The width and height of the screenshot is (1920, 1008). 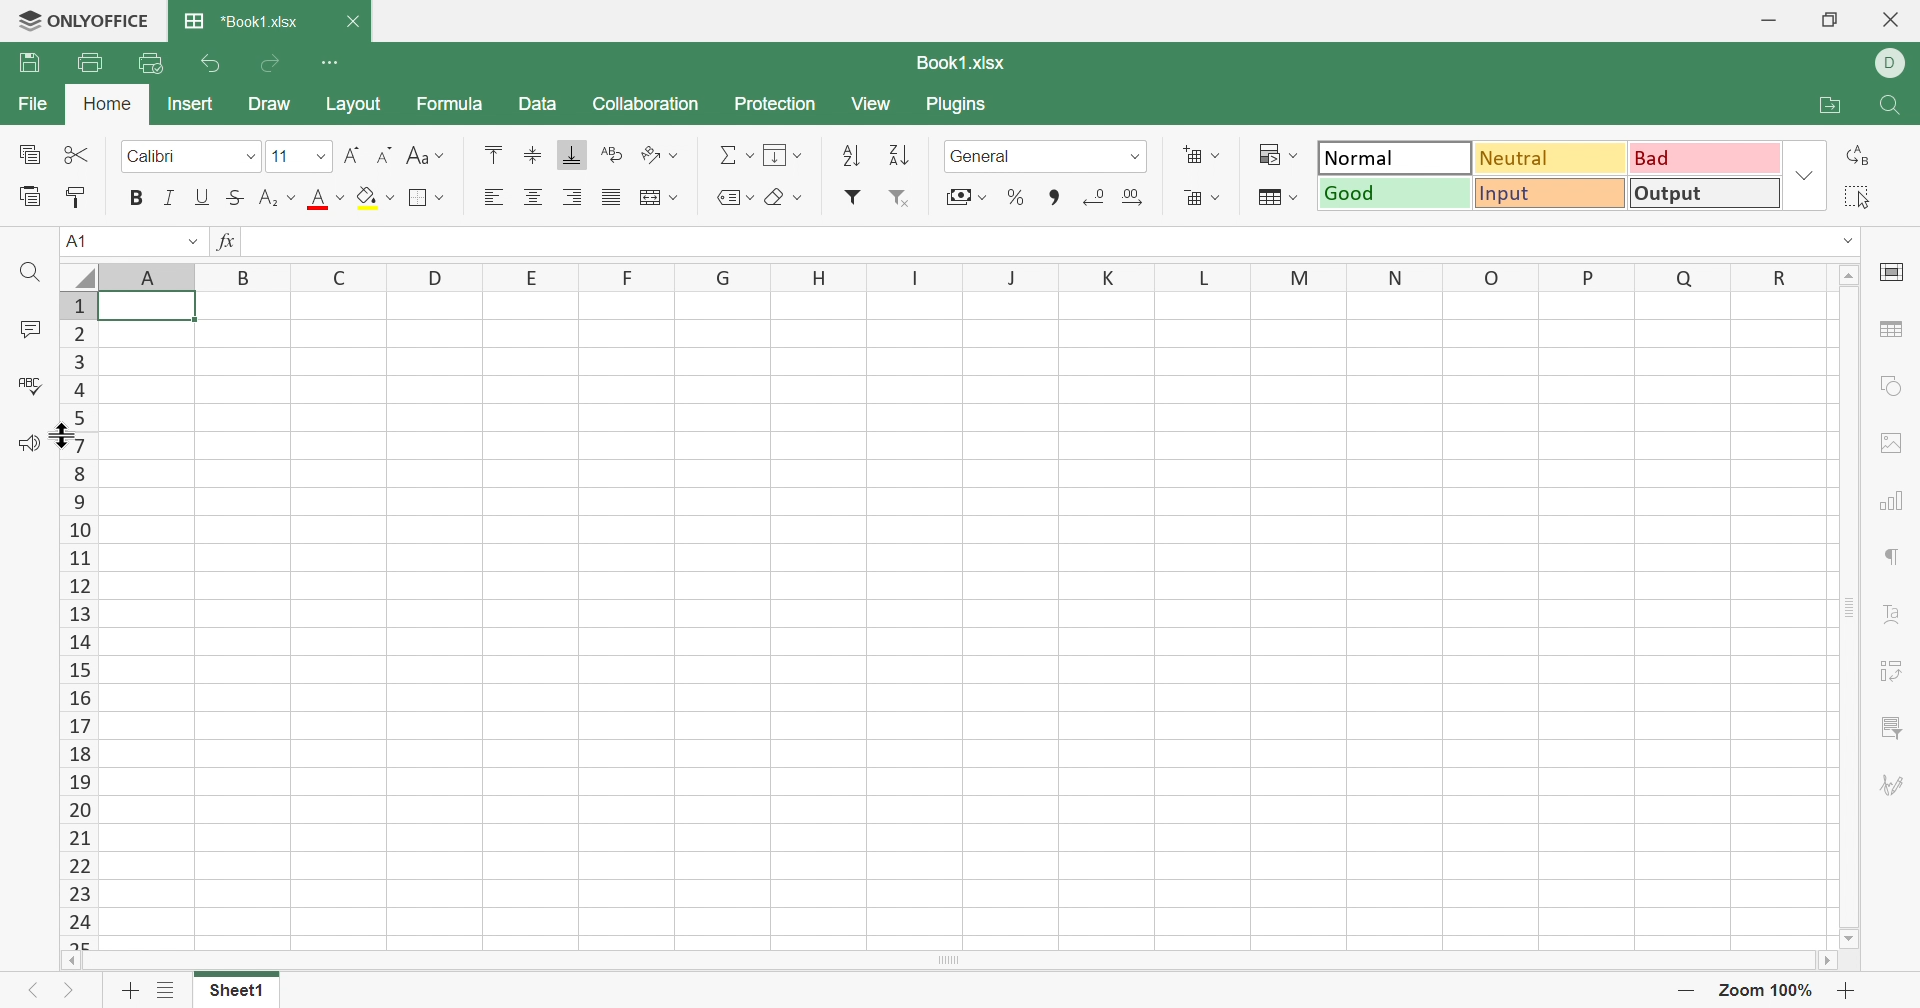 I want to click on Redo, so click(x=272, y=60).